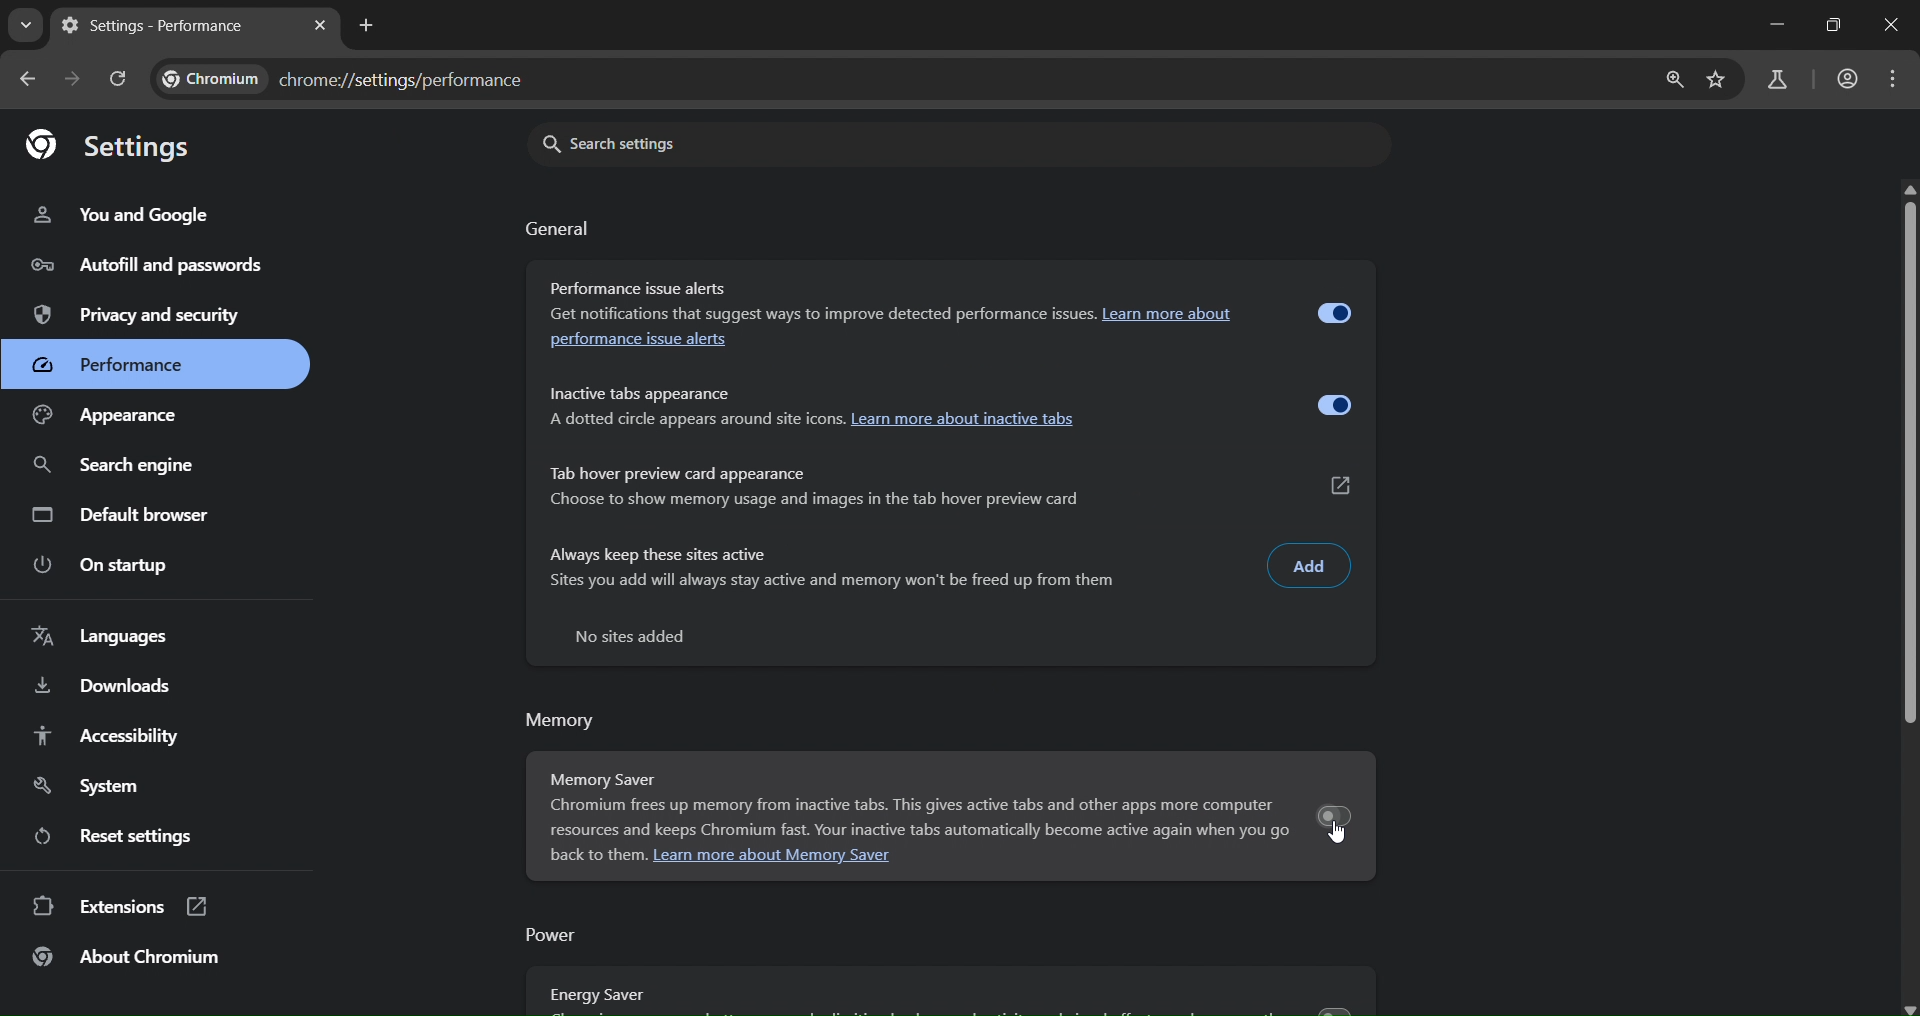 The width and height of the screenshot is (1920, 1016). Describe the element at coordinates (1906, 453) in the screenshot. I see `slider` at that location.